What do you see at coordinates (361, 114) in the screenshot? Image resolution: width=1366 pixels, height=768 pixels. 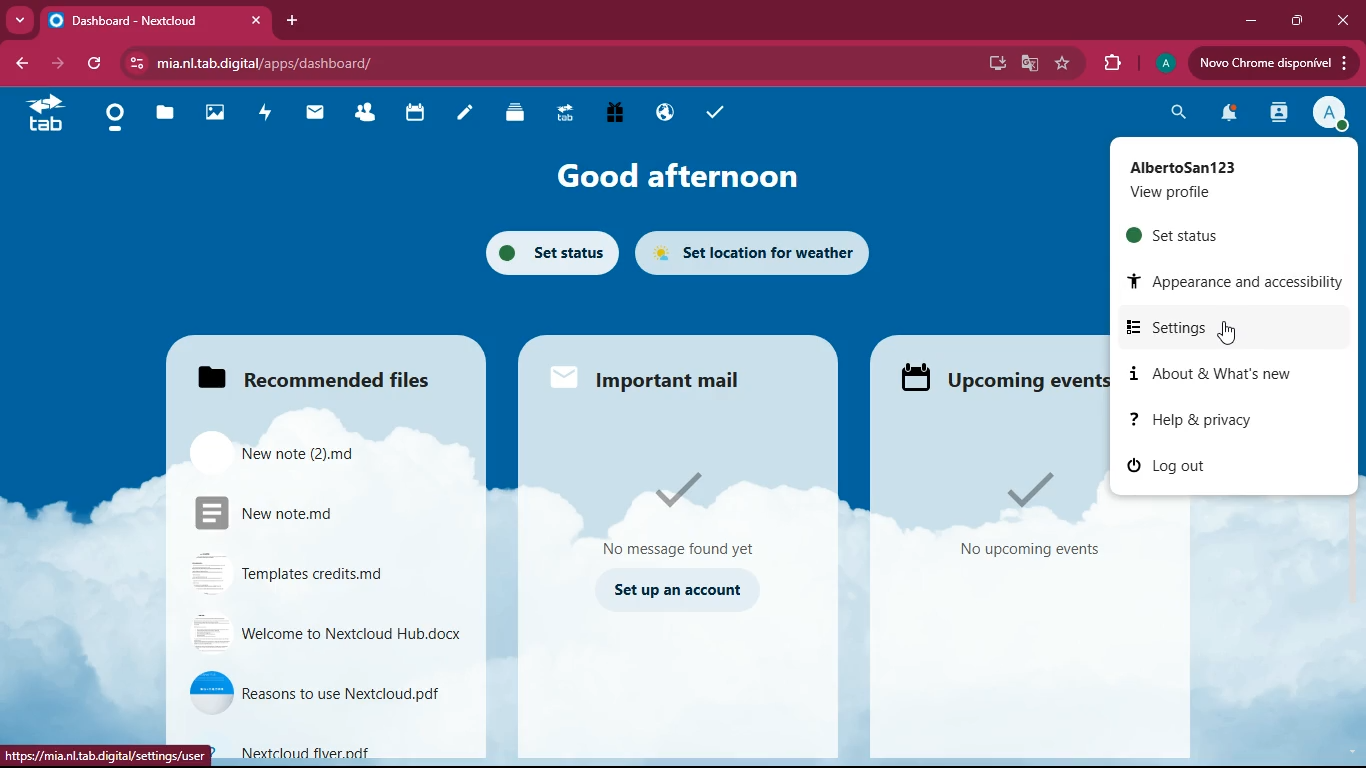 I see `friends` at bounding box center [361, 114].